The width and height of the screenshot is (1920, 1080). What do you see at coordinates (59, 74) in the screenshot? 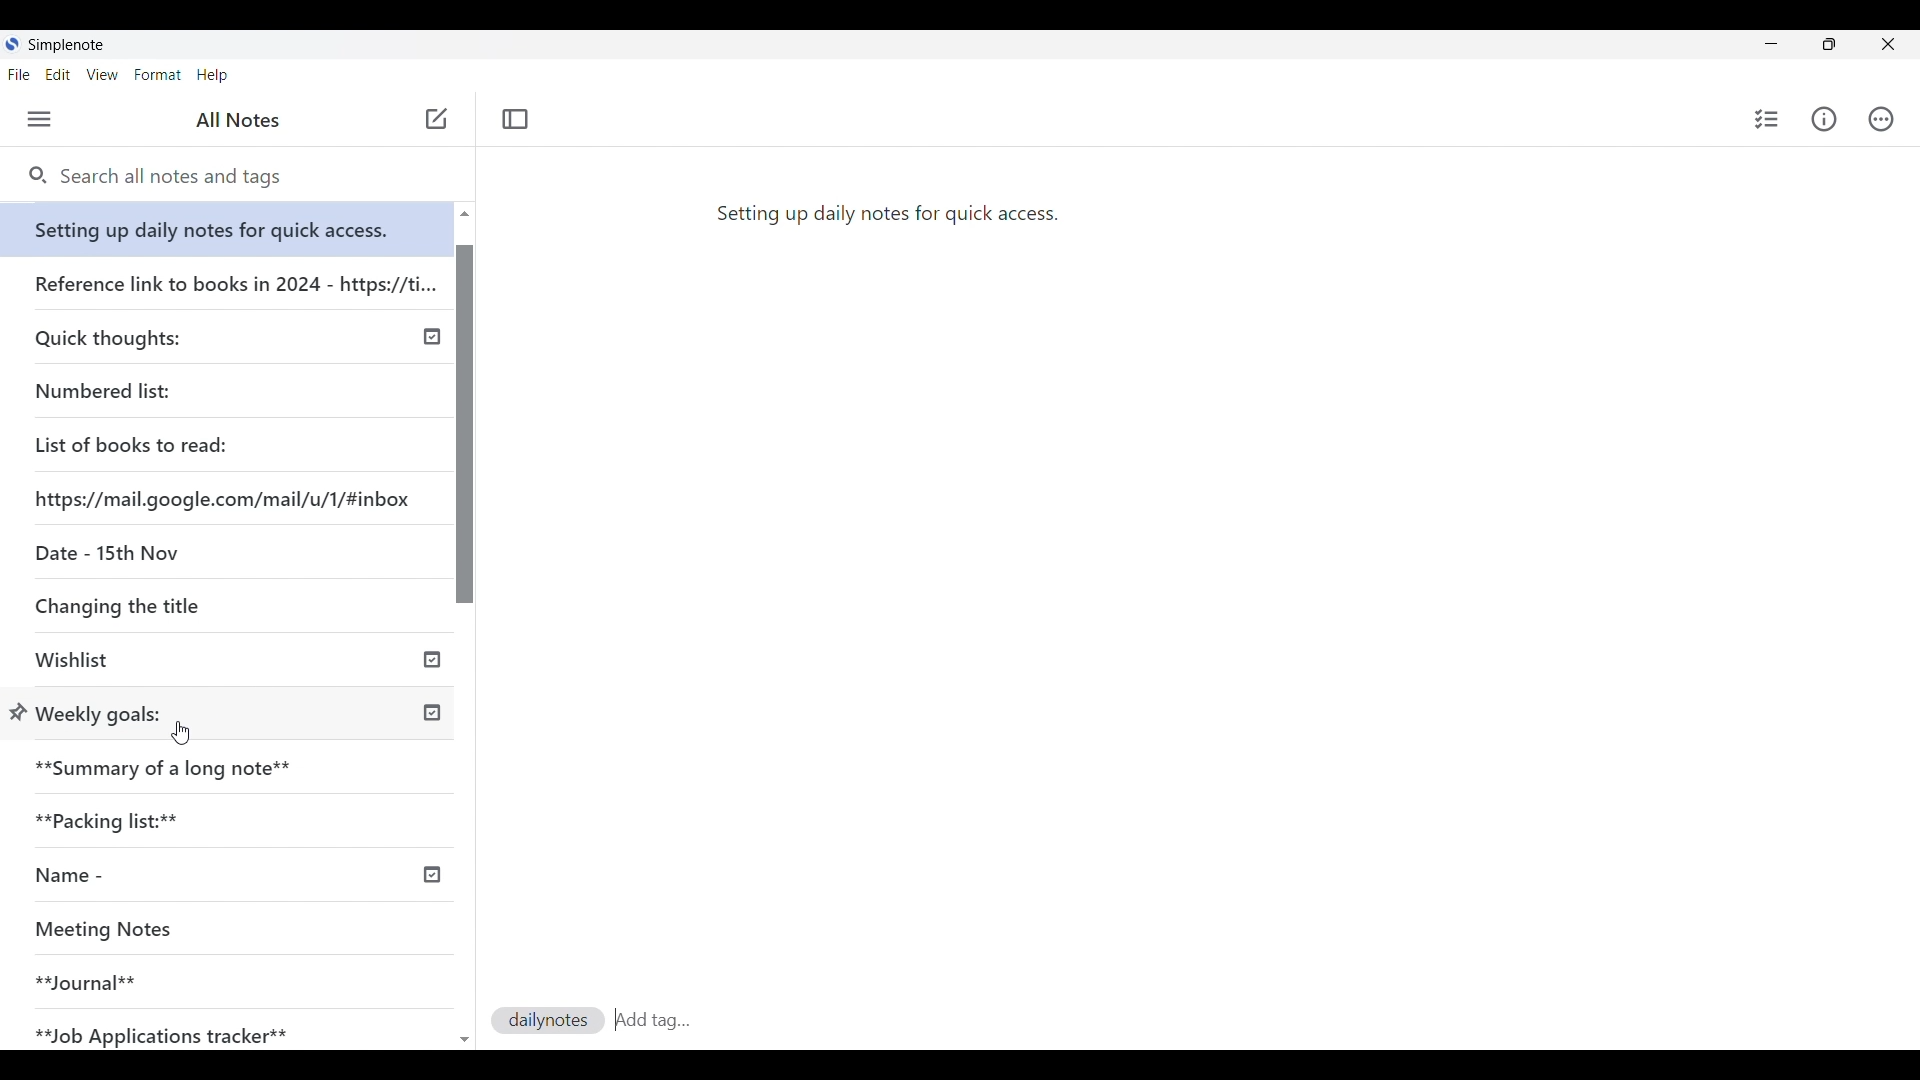
I see `Edit menu` at bounding box center [59, 74].